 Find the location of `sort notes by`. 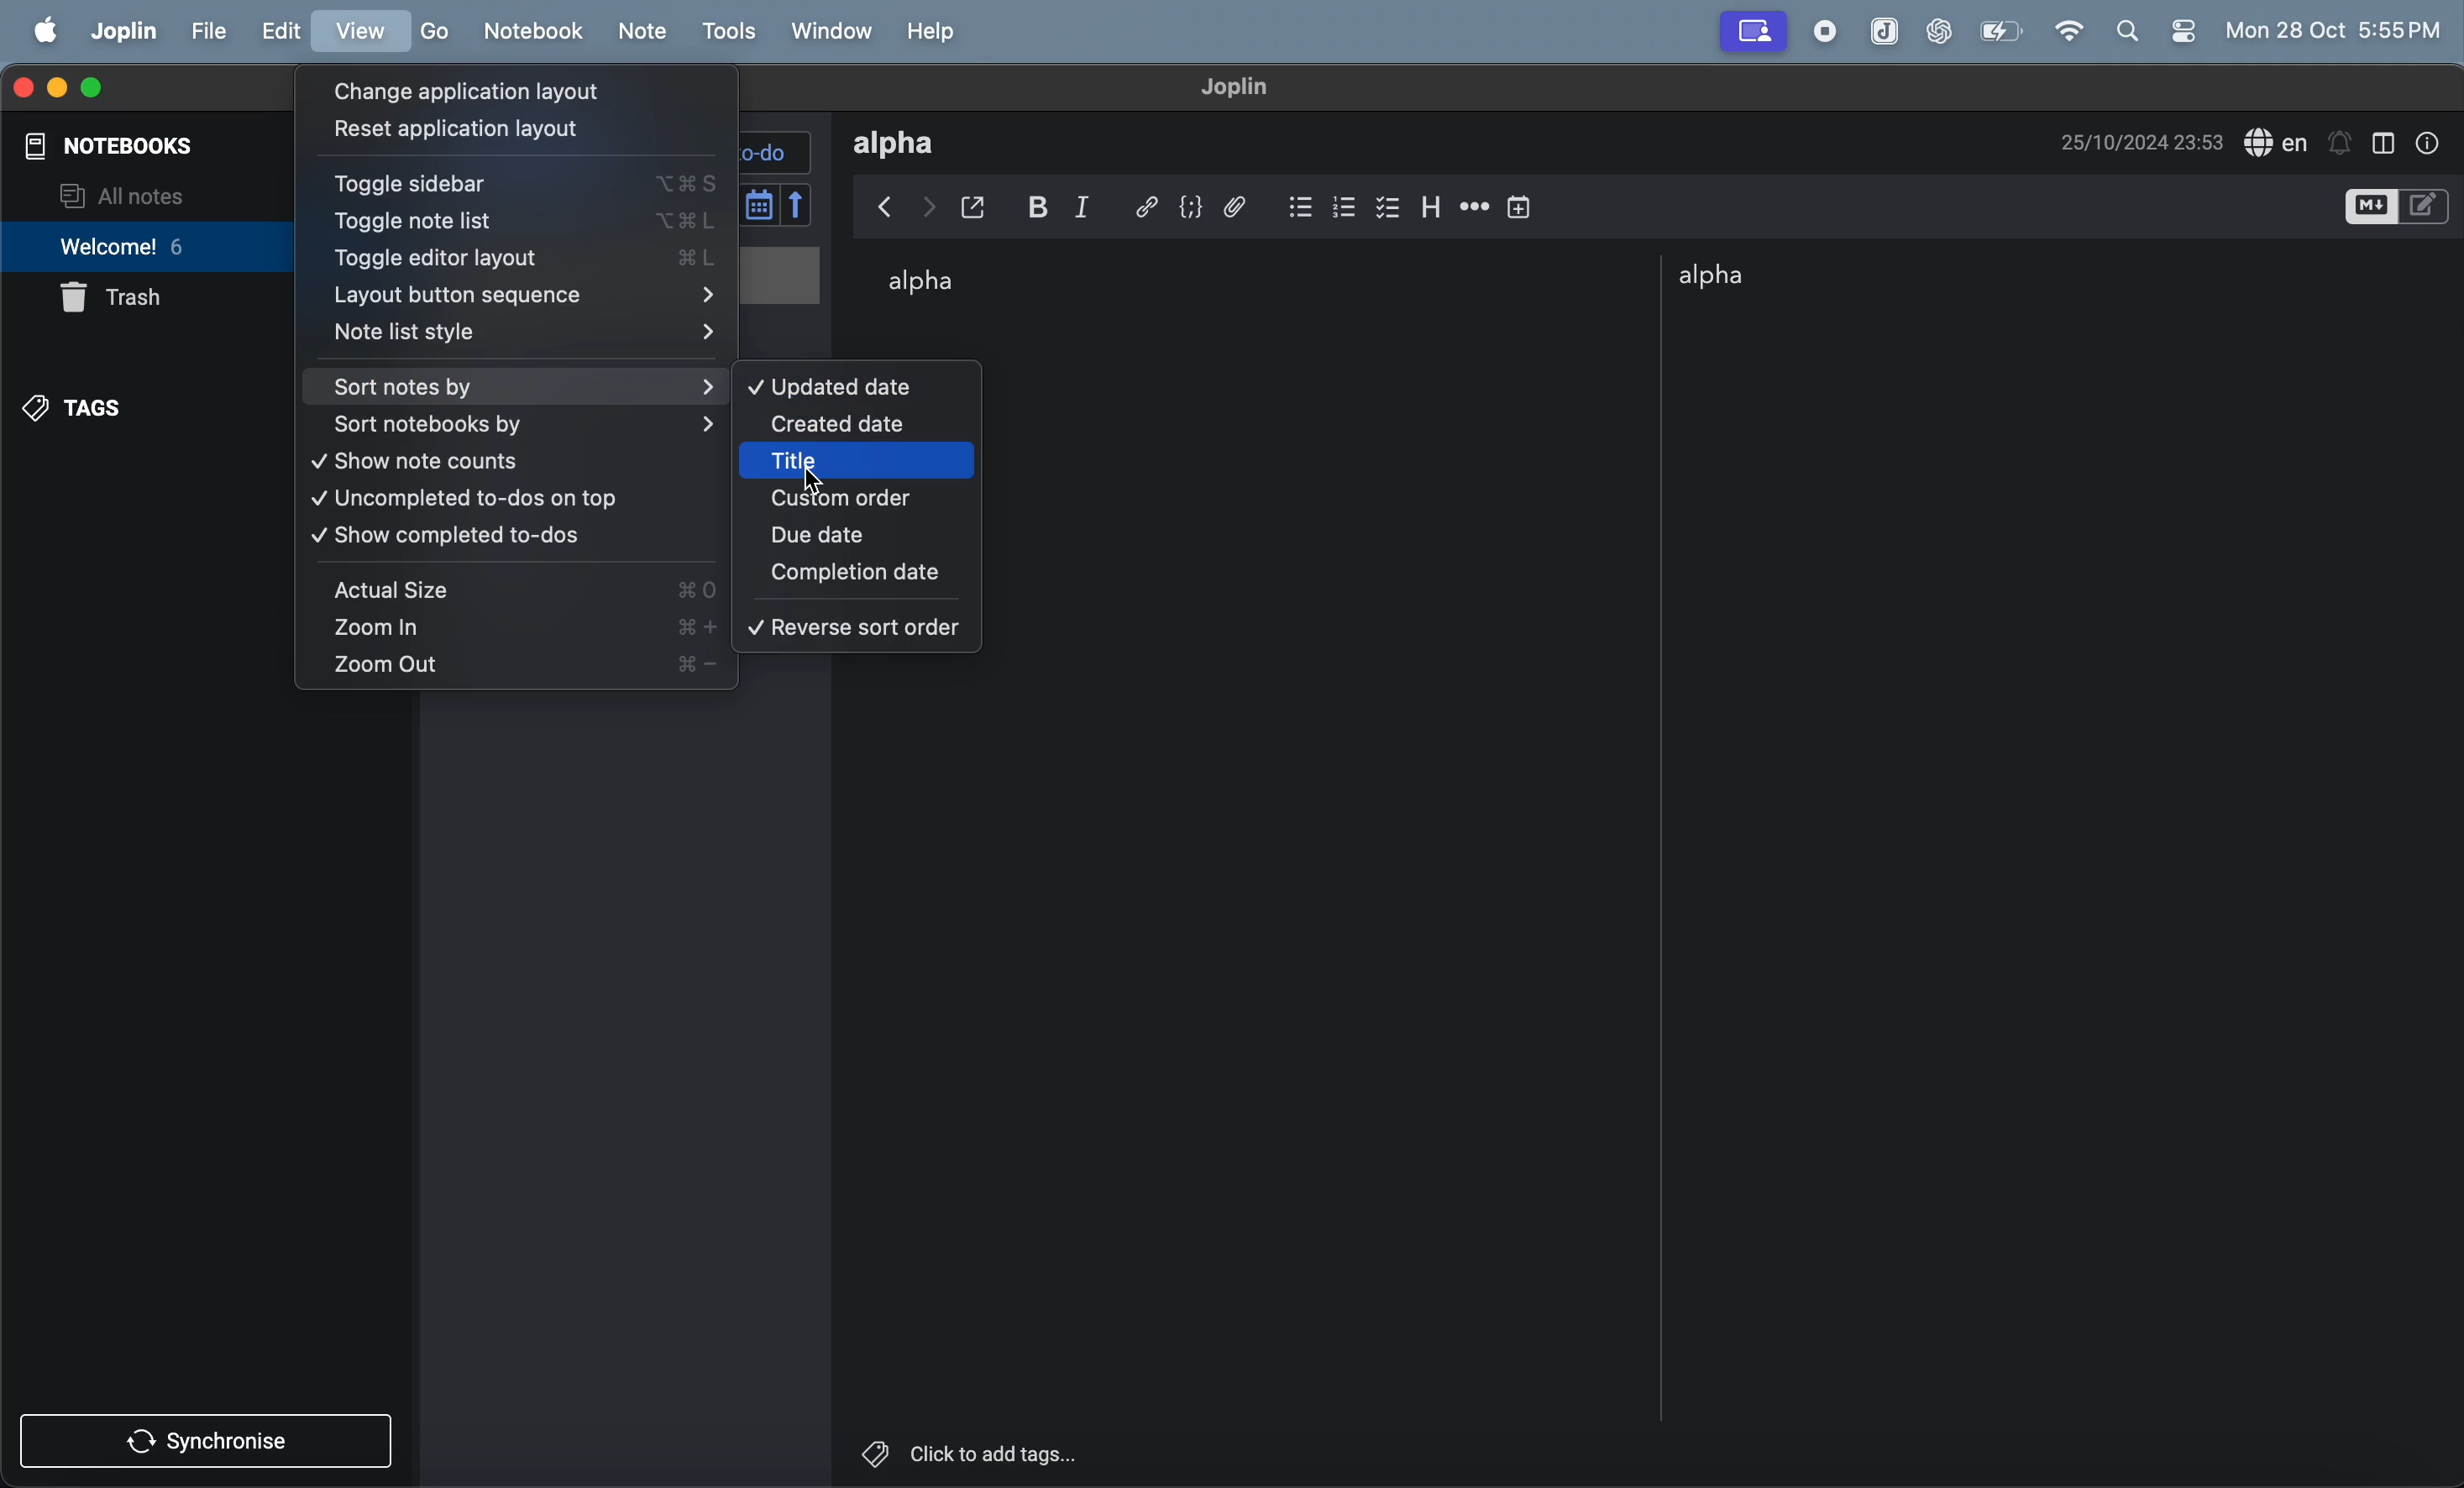

sort notes by is located at coordinates (527, 387).